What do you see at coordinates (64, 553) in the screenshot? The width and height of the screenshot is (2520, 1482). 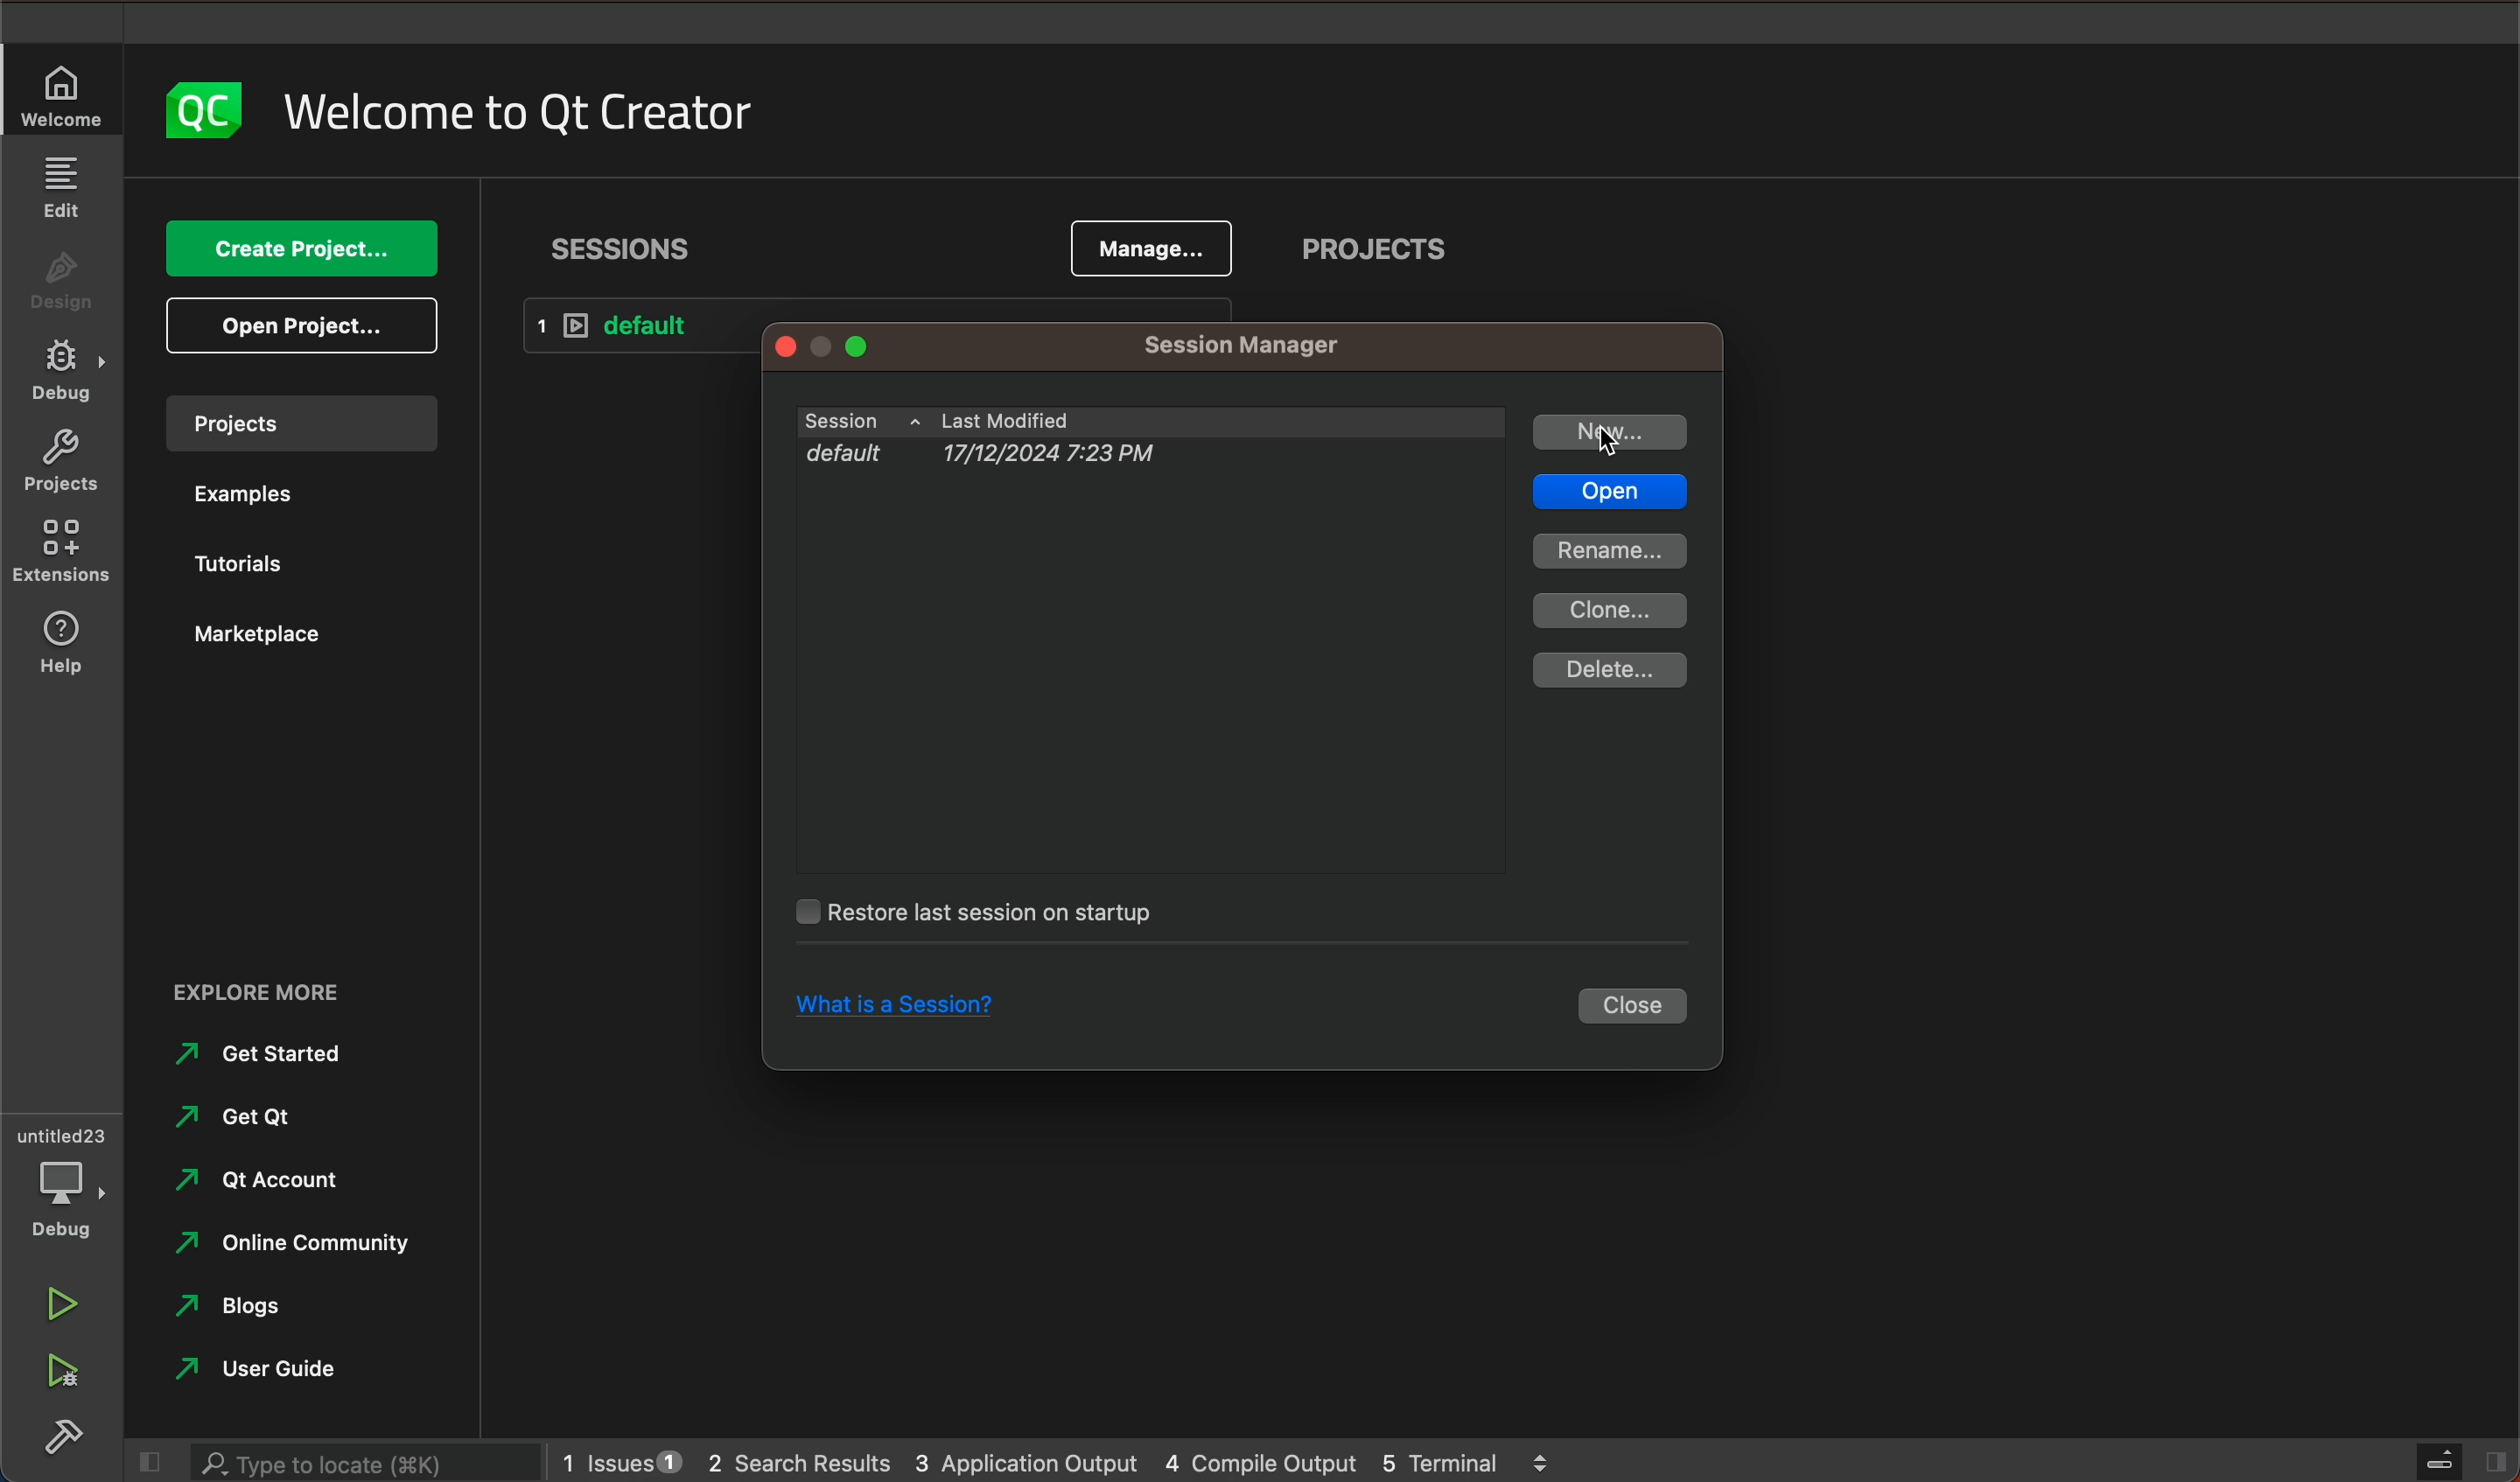 I see `Extensions` at bounding box center [64, 553].